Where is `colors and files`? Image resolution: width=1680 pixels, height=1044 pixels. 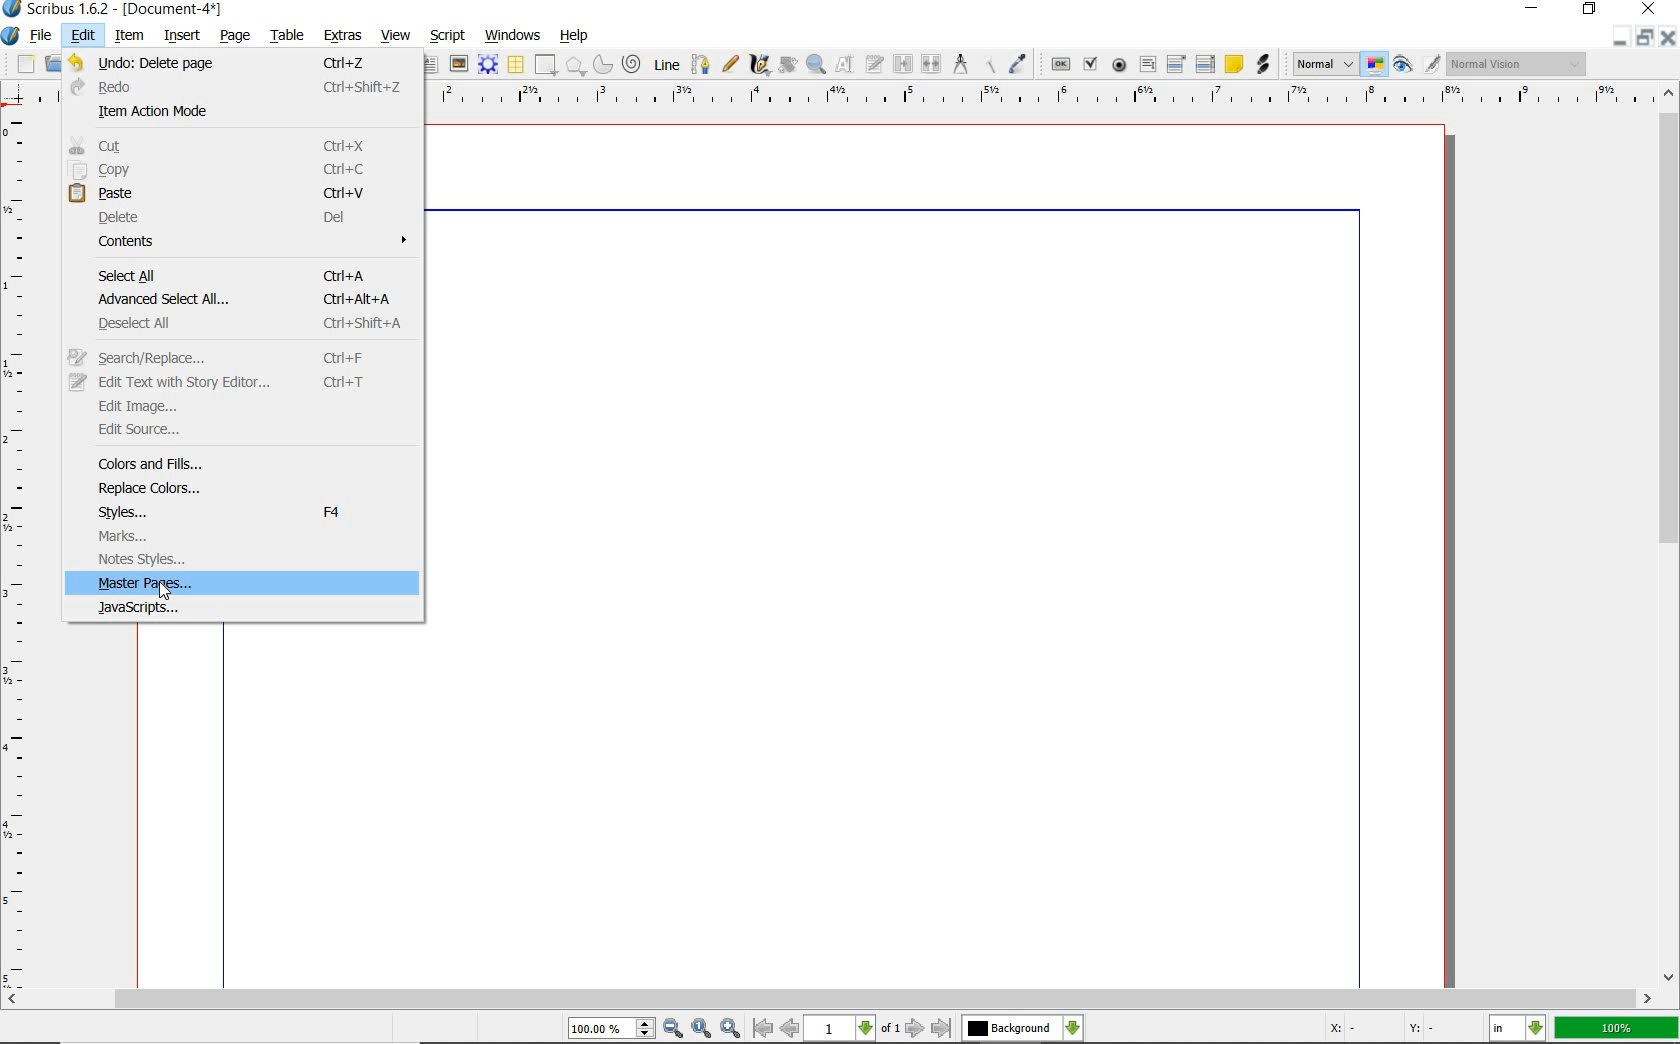
colors and files is located at coordinates (256, 464).